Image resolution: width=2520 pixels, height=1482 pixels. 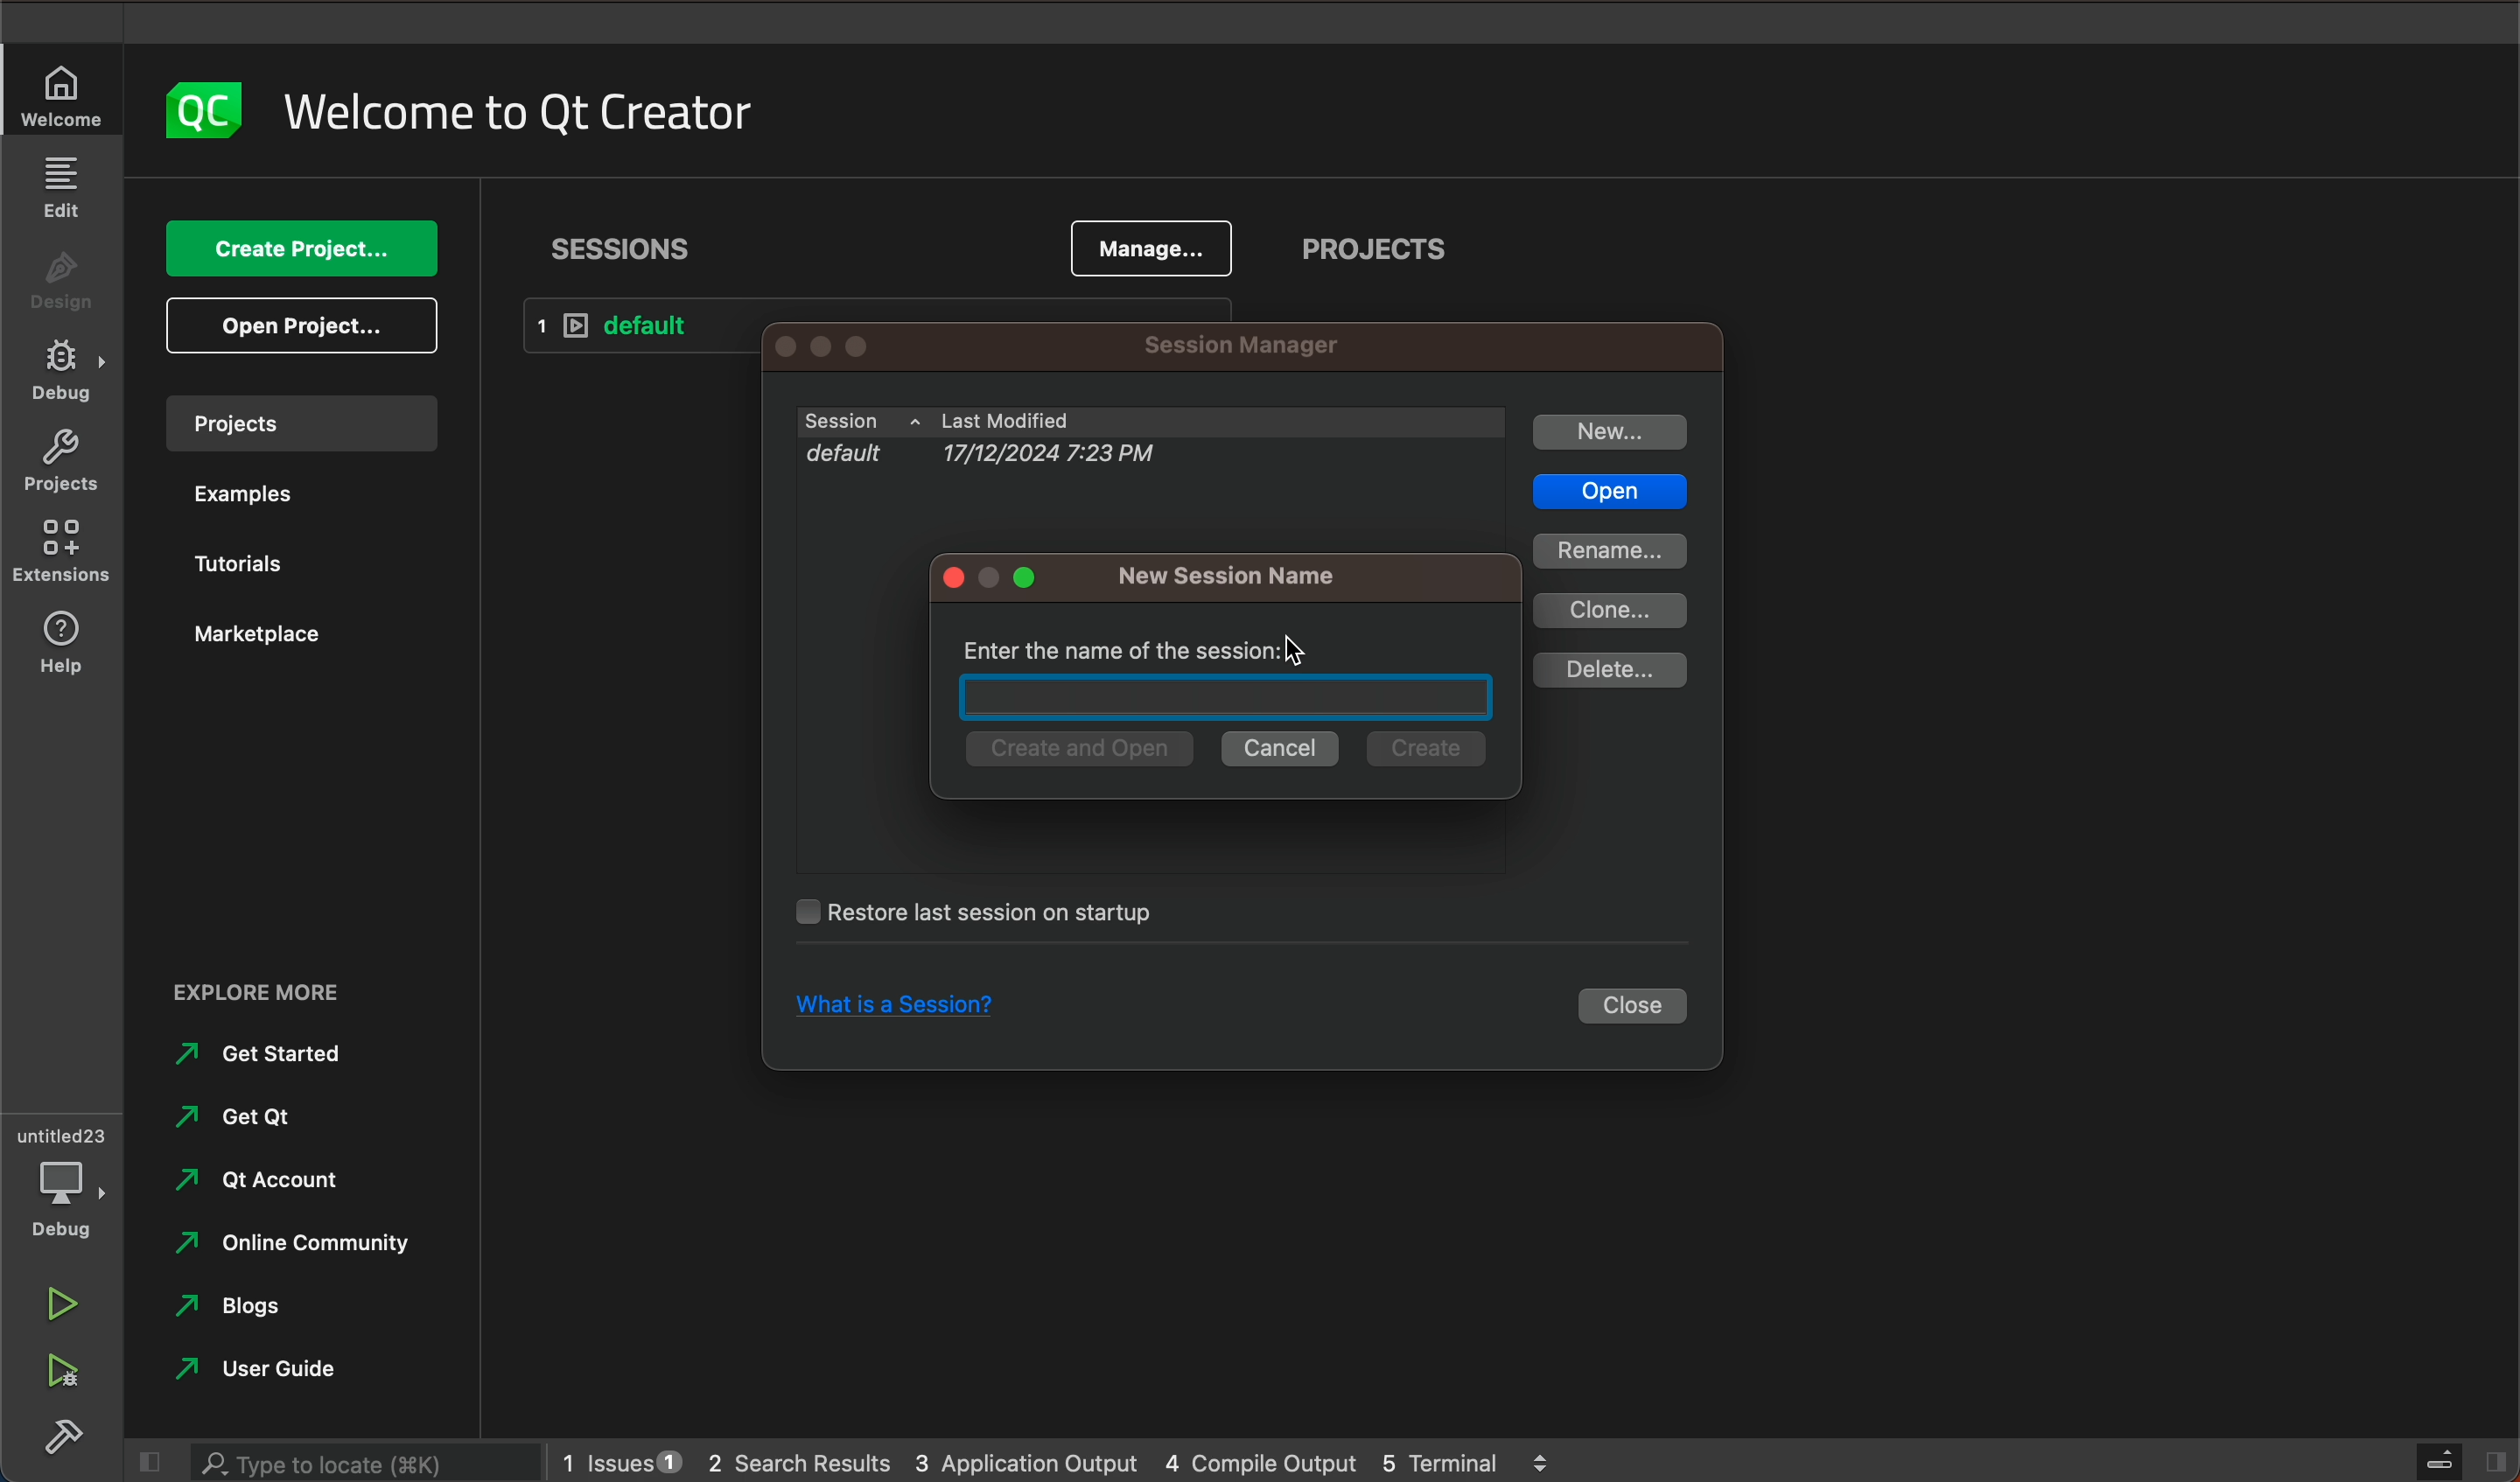 What do you see at coordinates (57, 1299) in the screenshot?
I see `run` at bounding box center [57, 1299].